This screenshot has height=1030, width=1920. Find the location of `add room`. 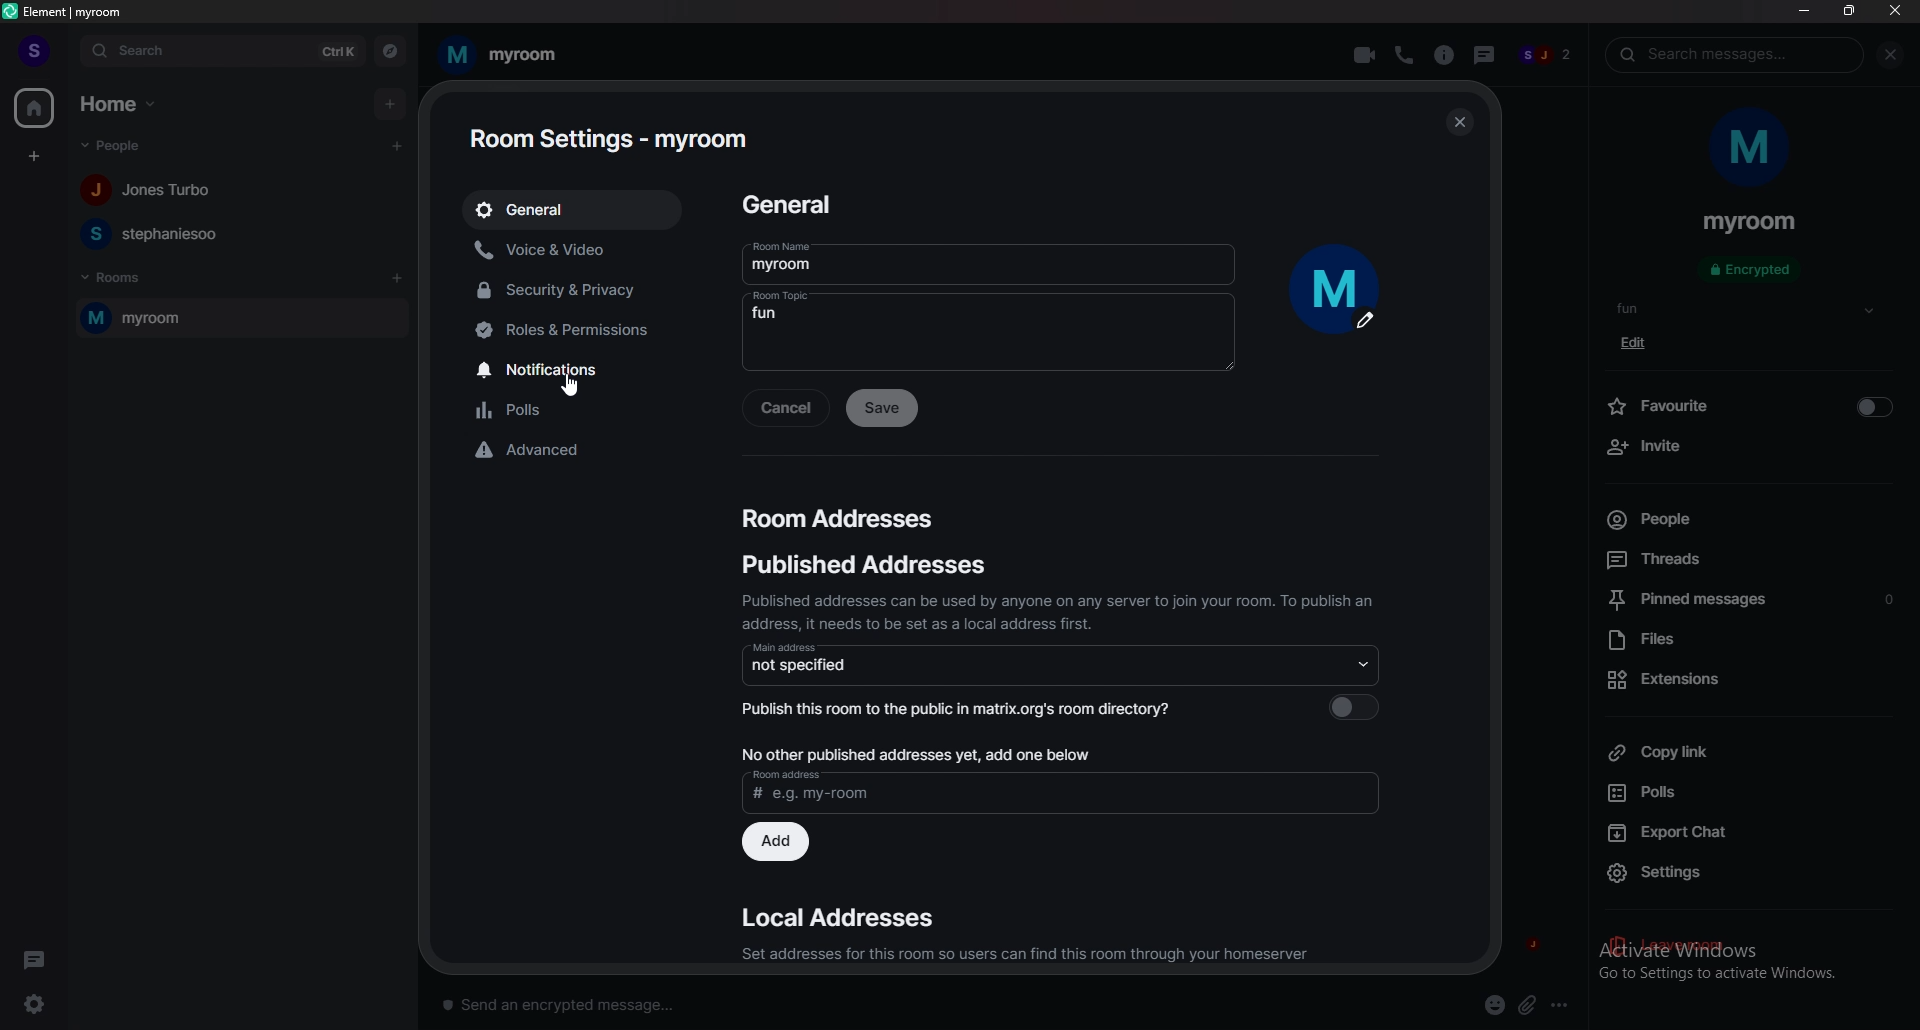

add room is located at coordinates (398, 278).